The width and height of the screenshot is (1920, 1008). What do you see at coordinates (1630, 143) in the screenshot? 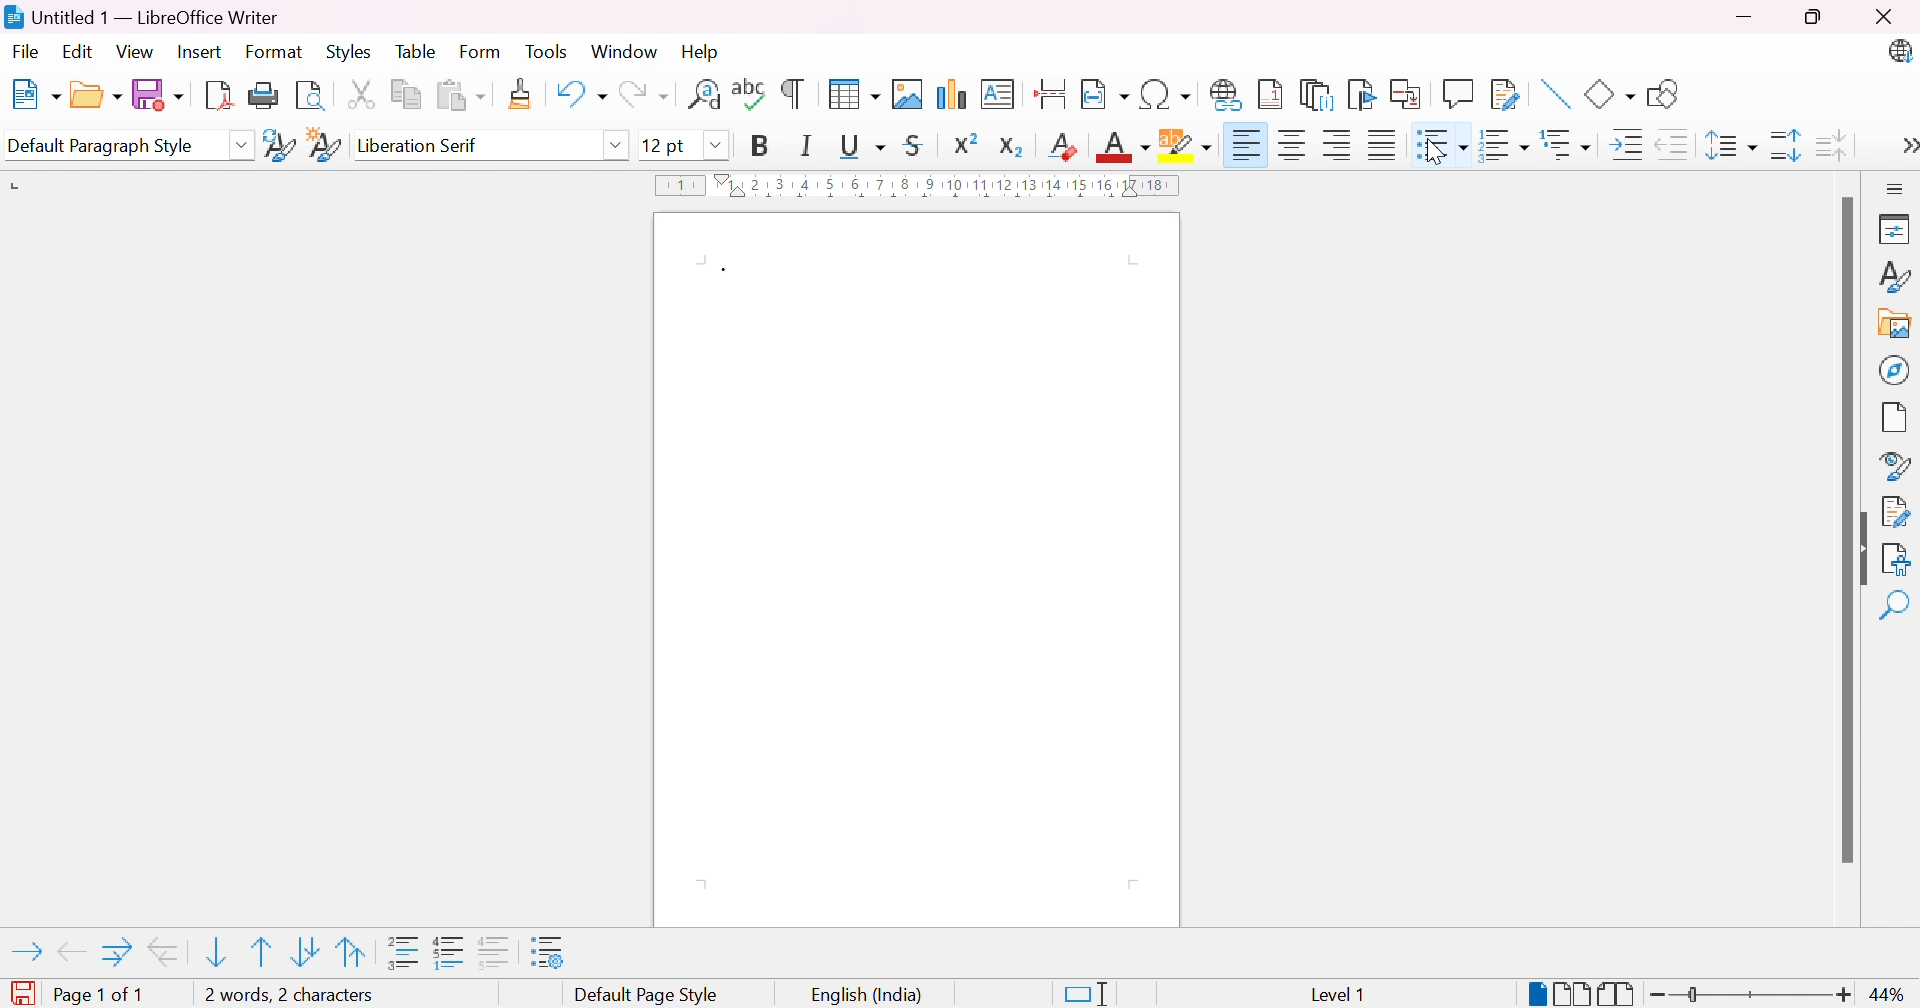
I see `Increase indent` at bounding box center [1630, 143].